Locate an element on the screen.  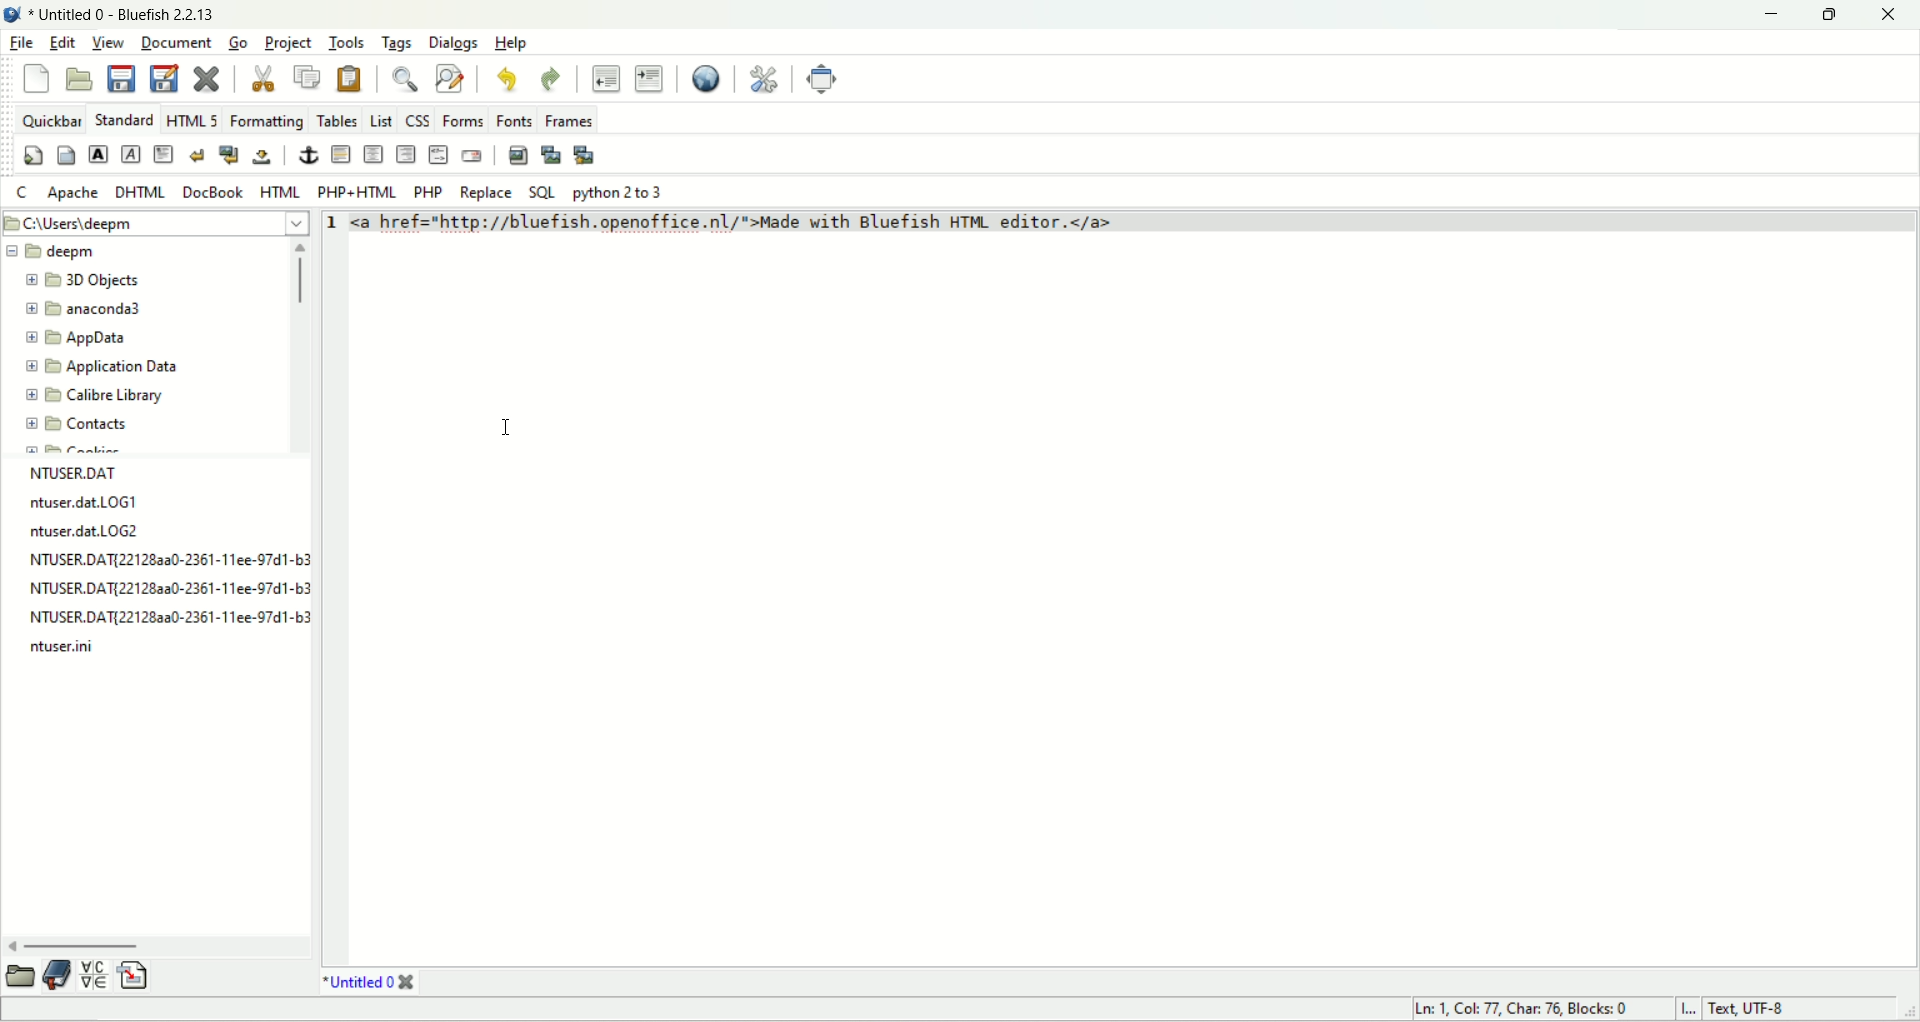
tools is located at coordinates (346, 42).